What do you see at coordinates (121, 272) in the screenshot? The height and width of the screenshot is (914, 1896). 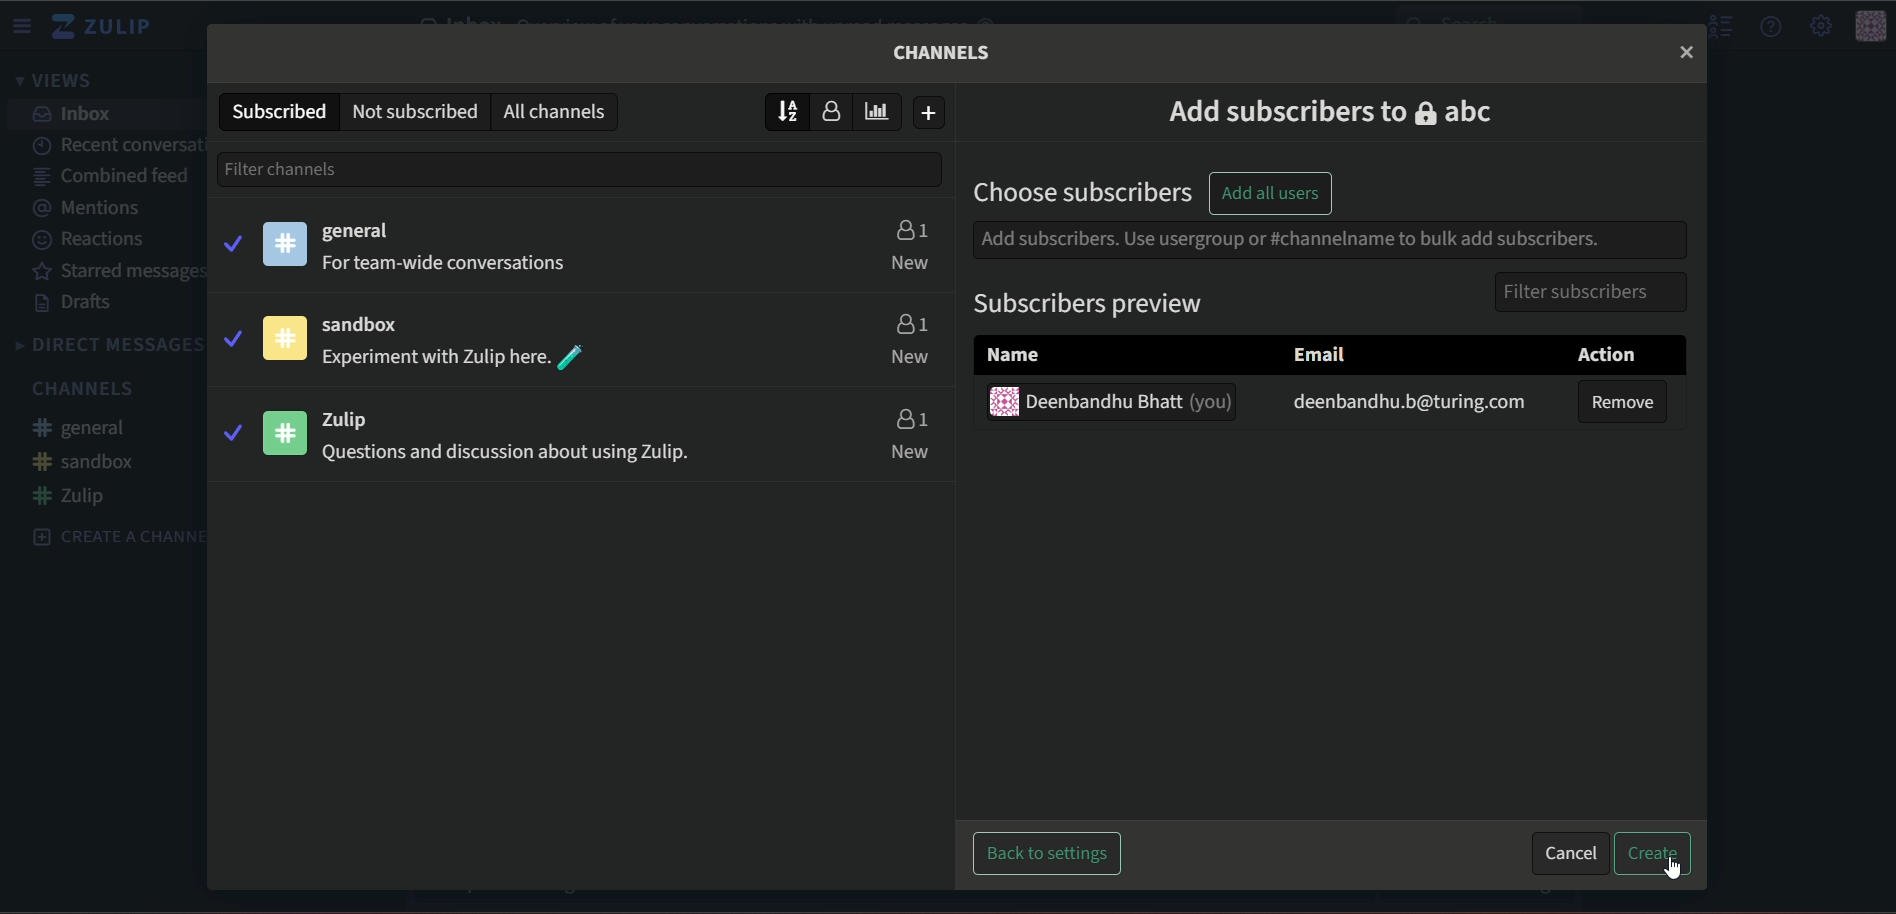 I see `starred messages` at bounding box center [121, 272].